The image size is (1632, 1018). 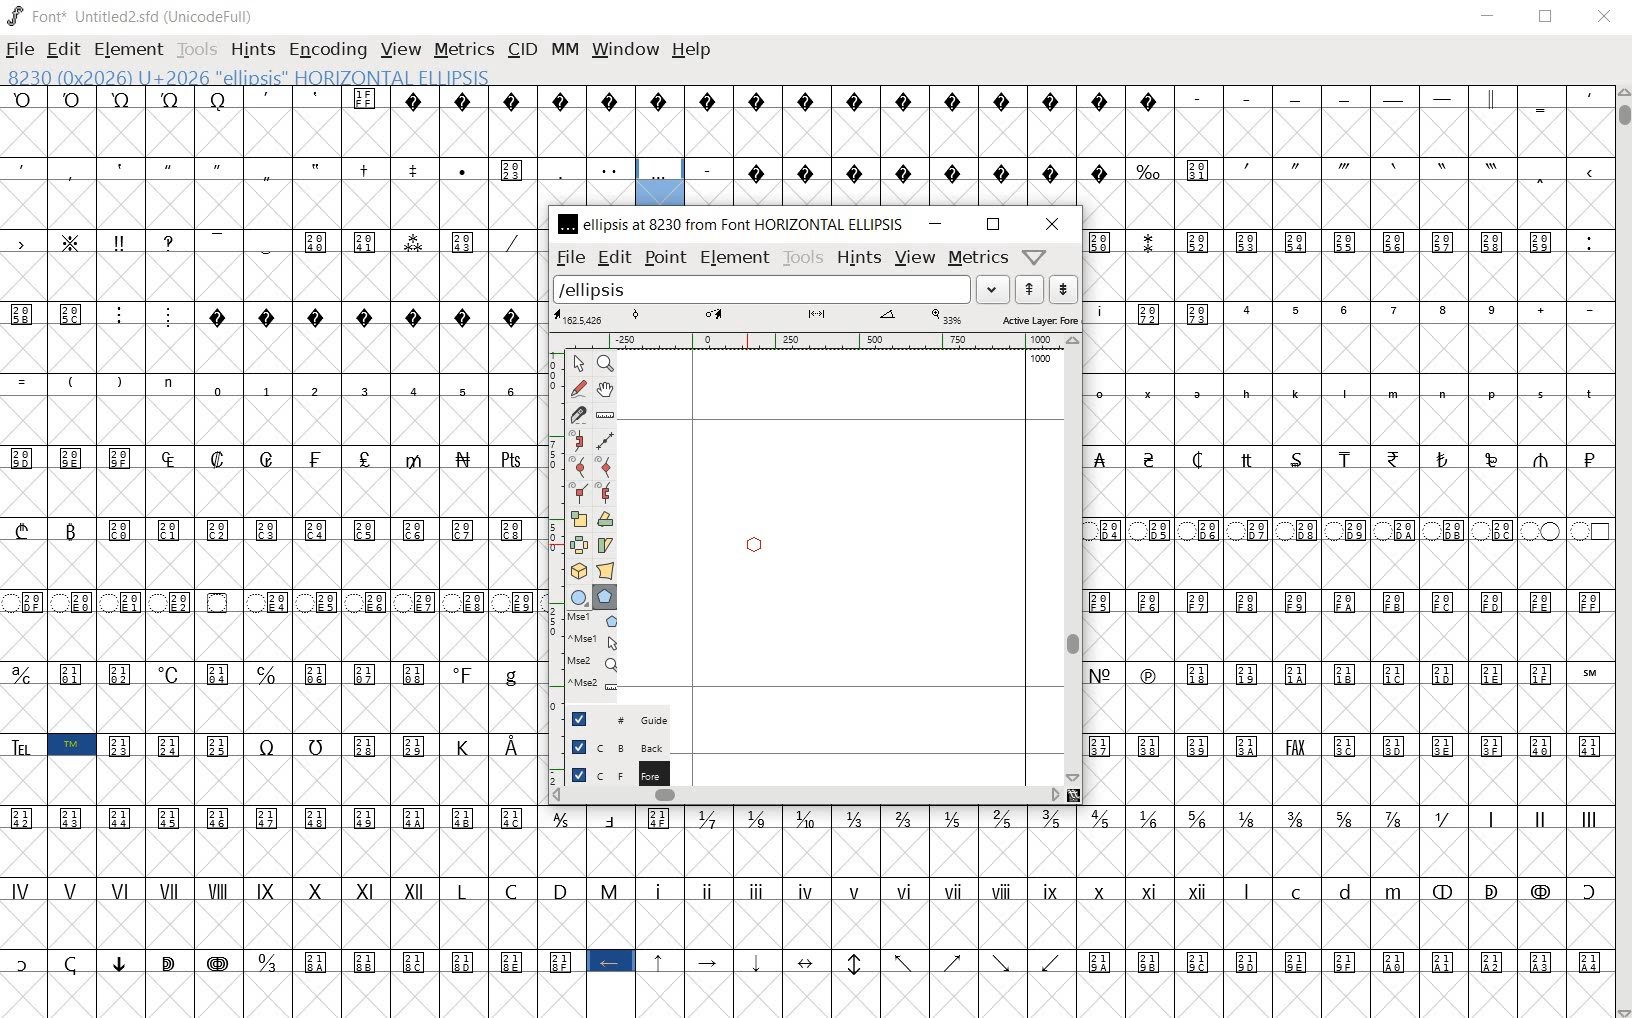 What do you see at coordinates (605, 492) in the screenshot?
I see `Add a corner point` at bounding box center [605, 492].